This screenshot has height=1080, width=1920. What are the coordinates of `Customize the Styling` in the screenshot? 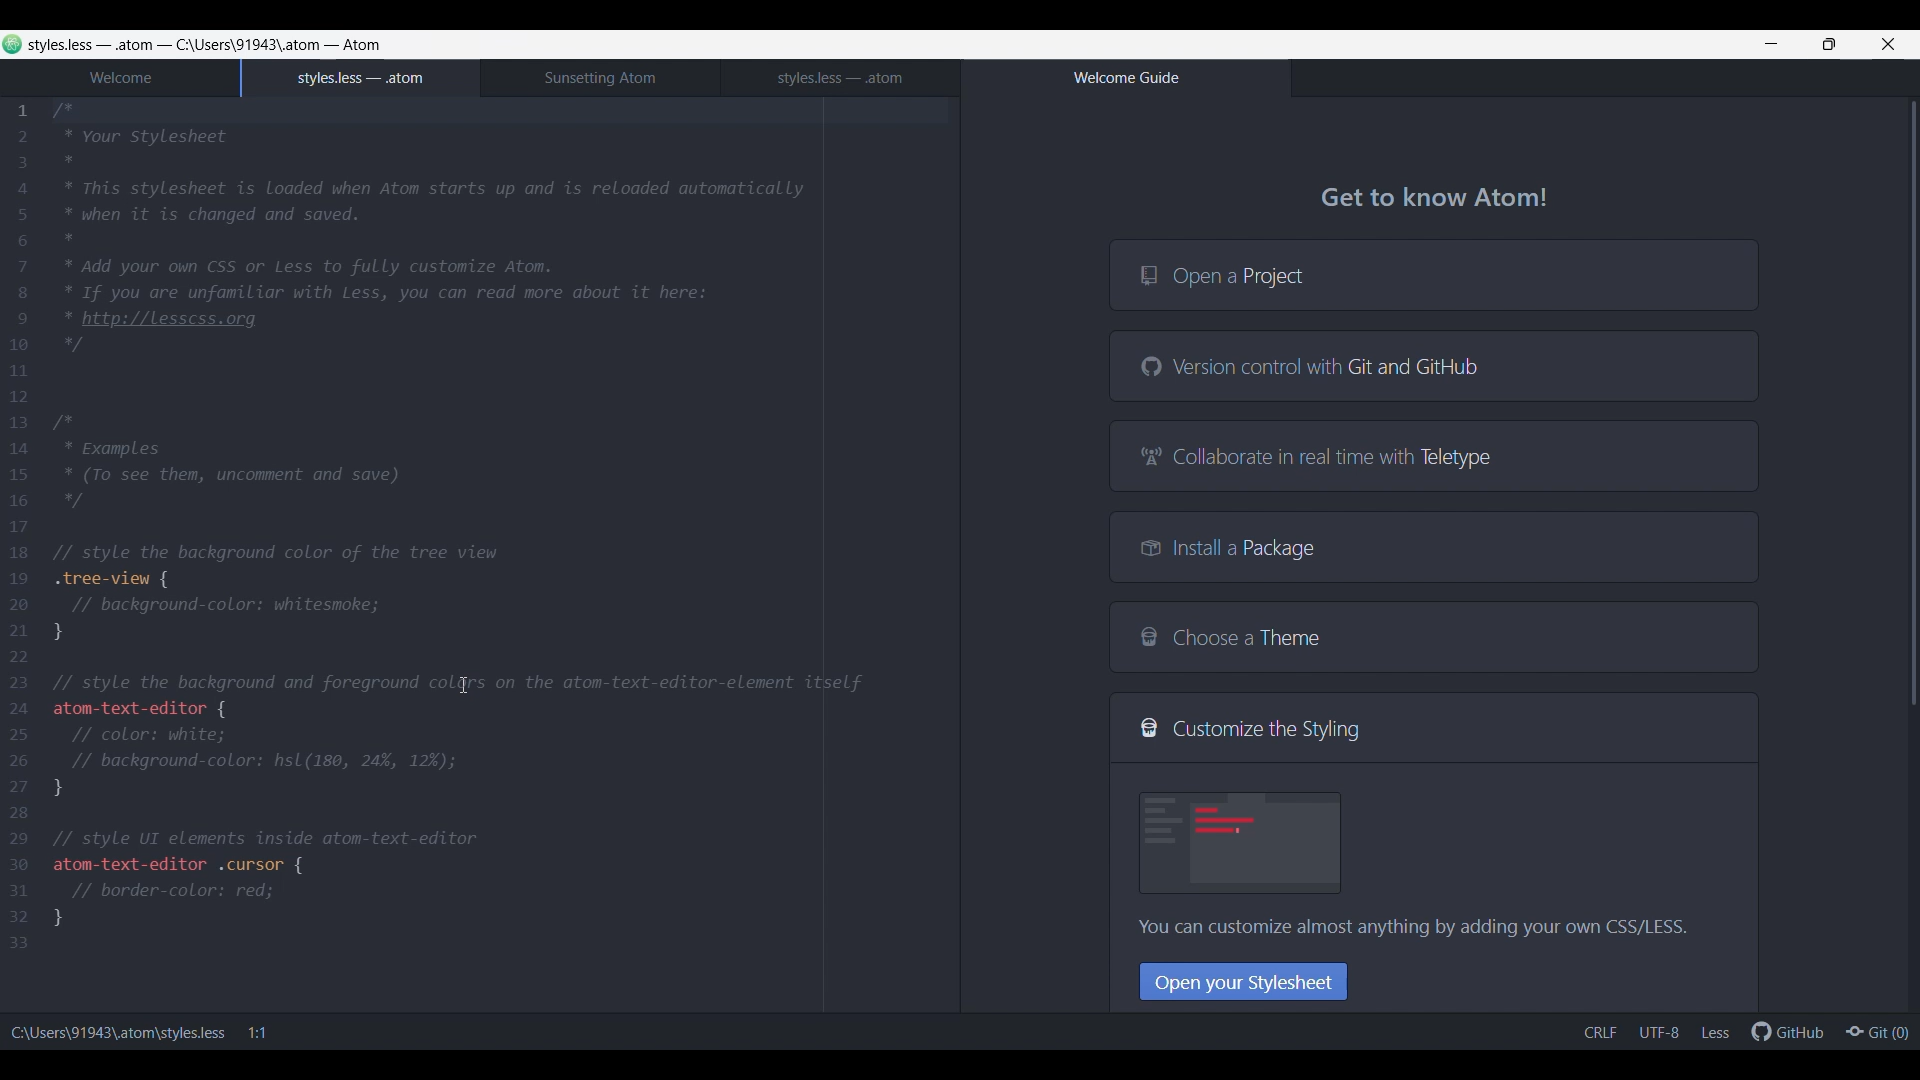 It's located at (1434, 728).